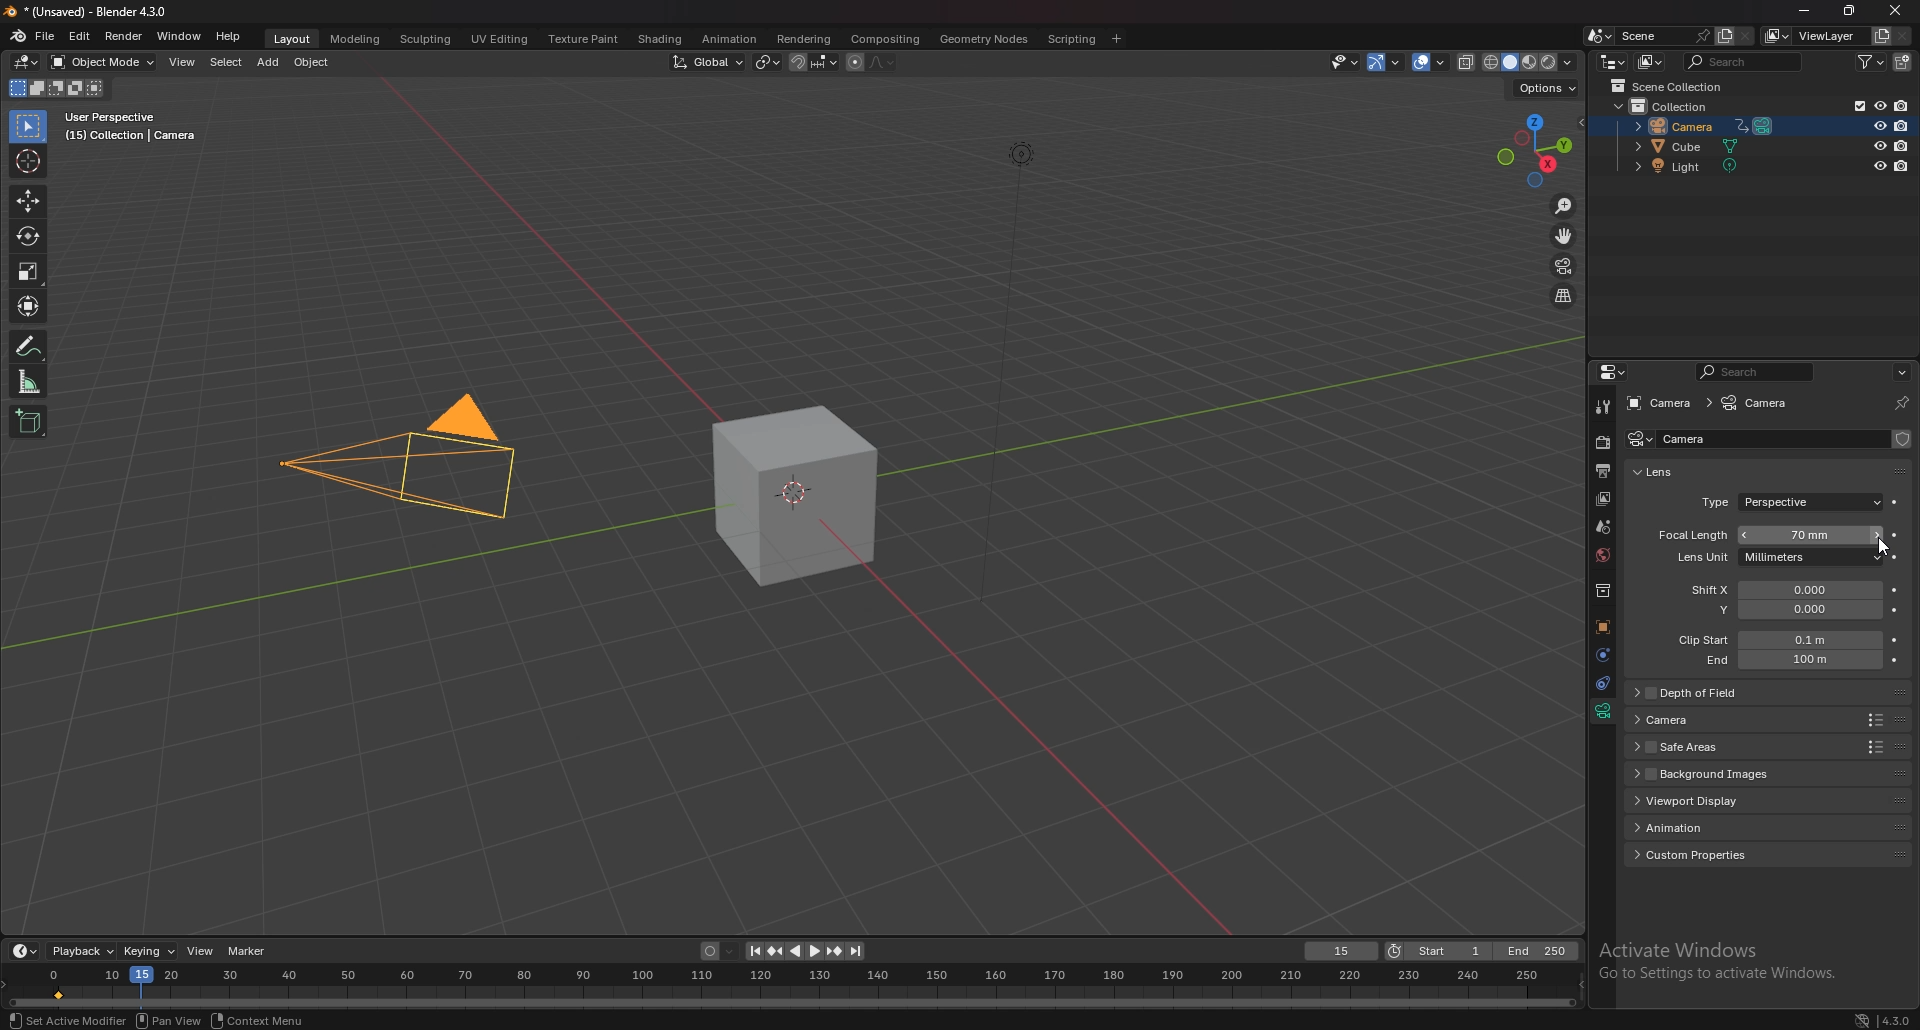 The width and height of the screenshot is (1920, 1030). What do you see at coordinates (180, 36) in the screenshot?
I see `window` at bounding box center [180, 36].